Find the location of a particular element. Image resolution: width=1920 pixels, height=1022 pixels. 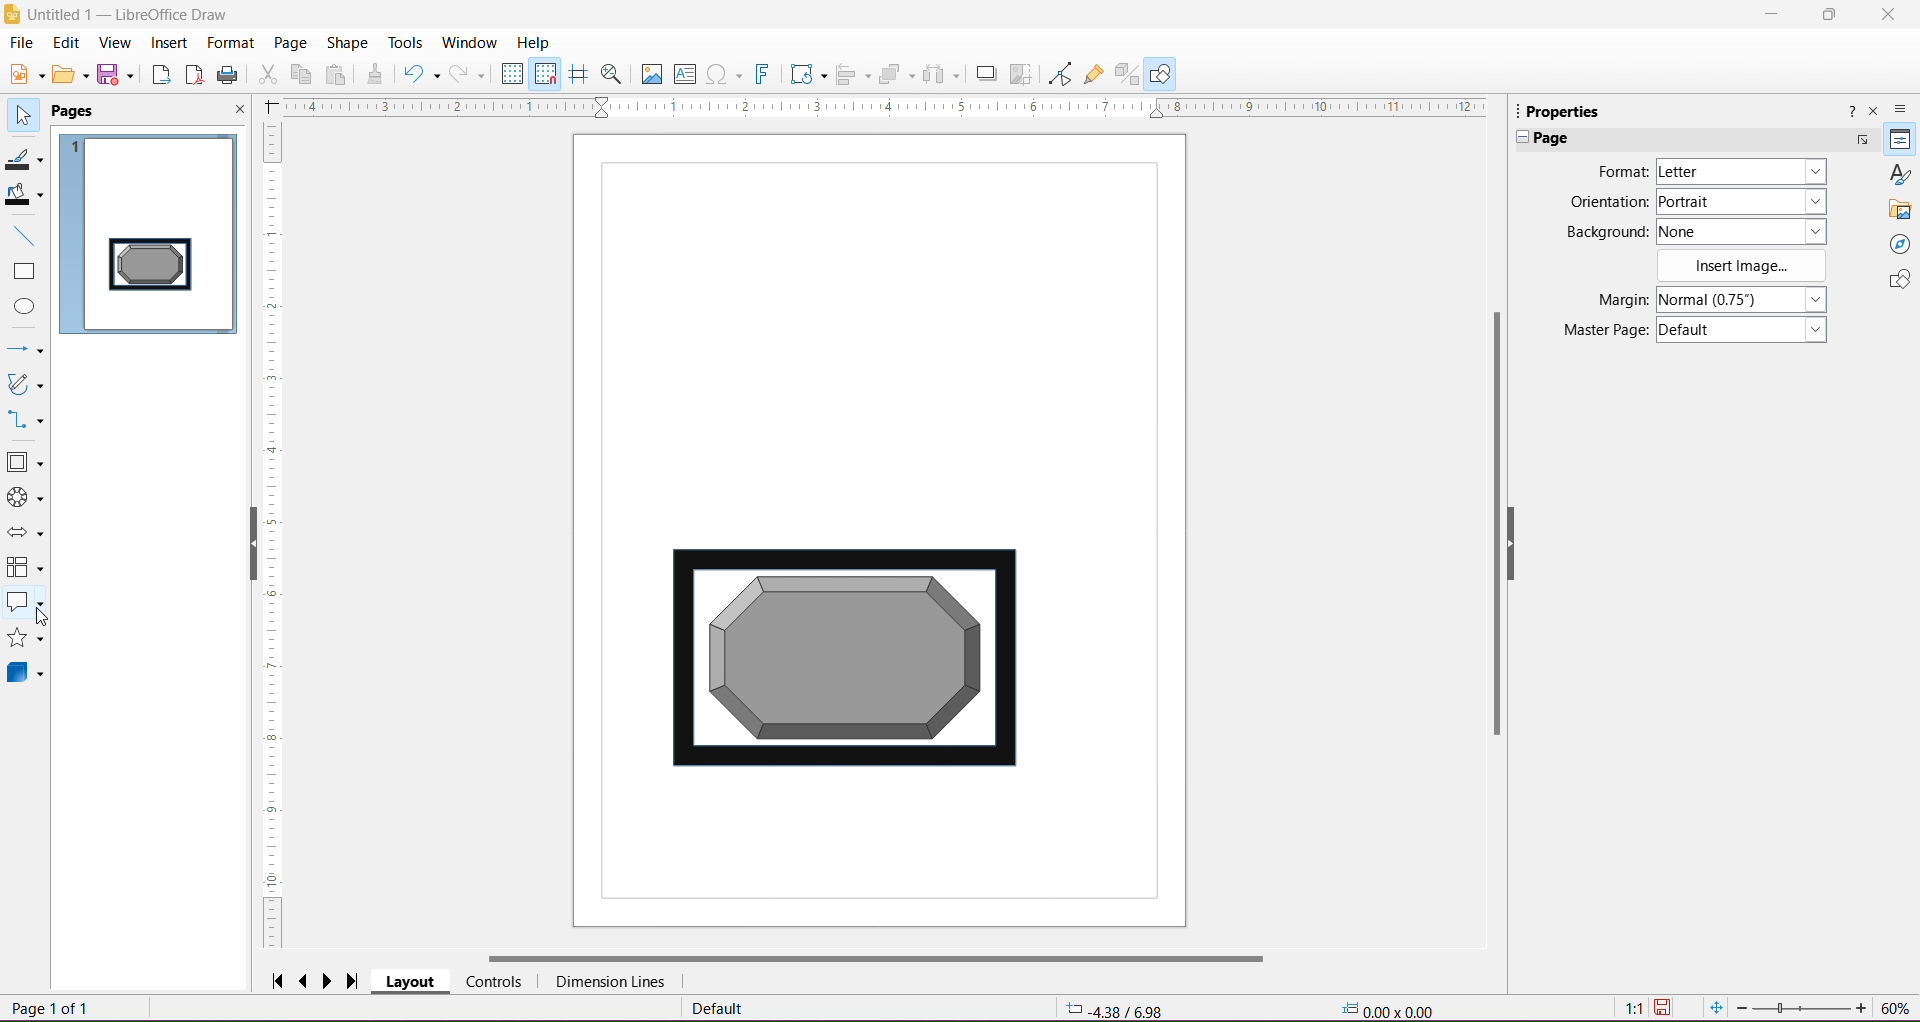

Page 1 of 1 is located at coordinates (55, 1009).